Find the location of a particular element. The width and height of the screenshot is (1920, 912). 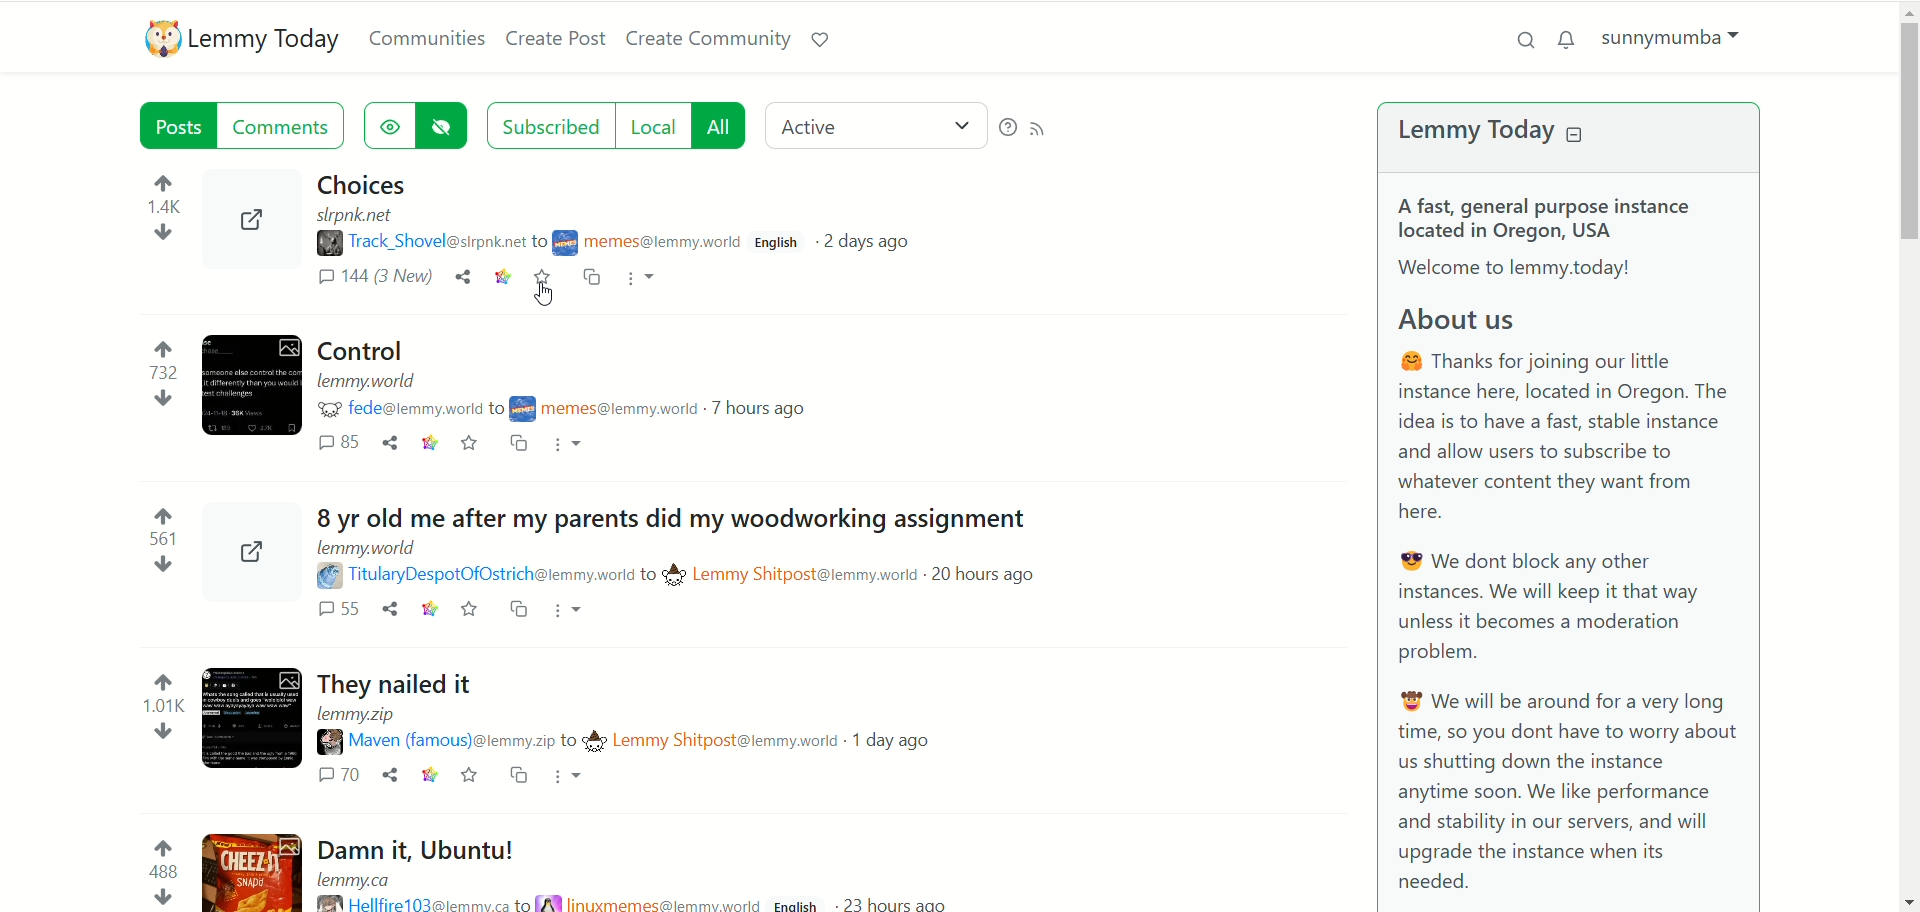

More is located at coordinates (568, 611).